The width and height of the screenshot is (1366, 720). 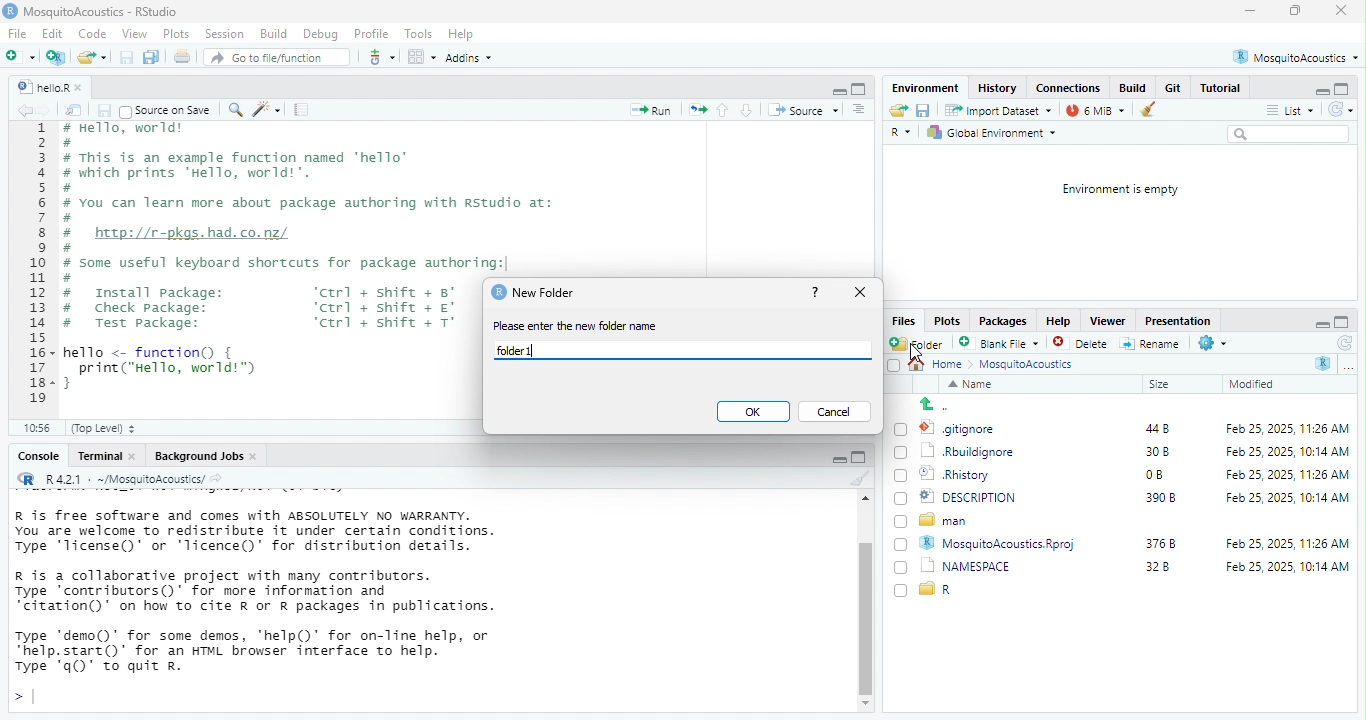 What do you see at coordinates (897, 591) in the screenshot?
I see `checkbox` at bounding box center [897, 591].